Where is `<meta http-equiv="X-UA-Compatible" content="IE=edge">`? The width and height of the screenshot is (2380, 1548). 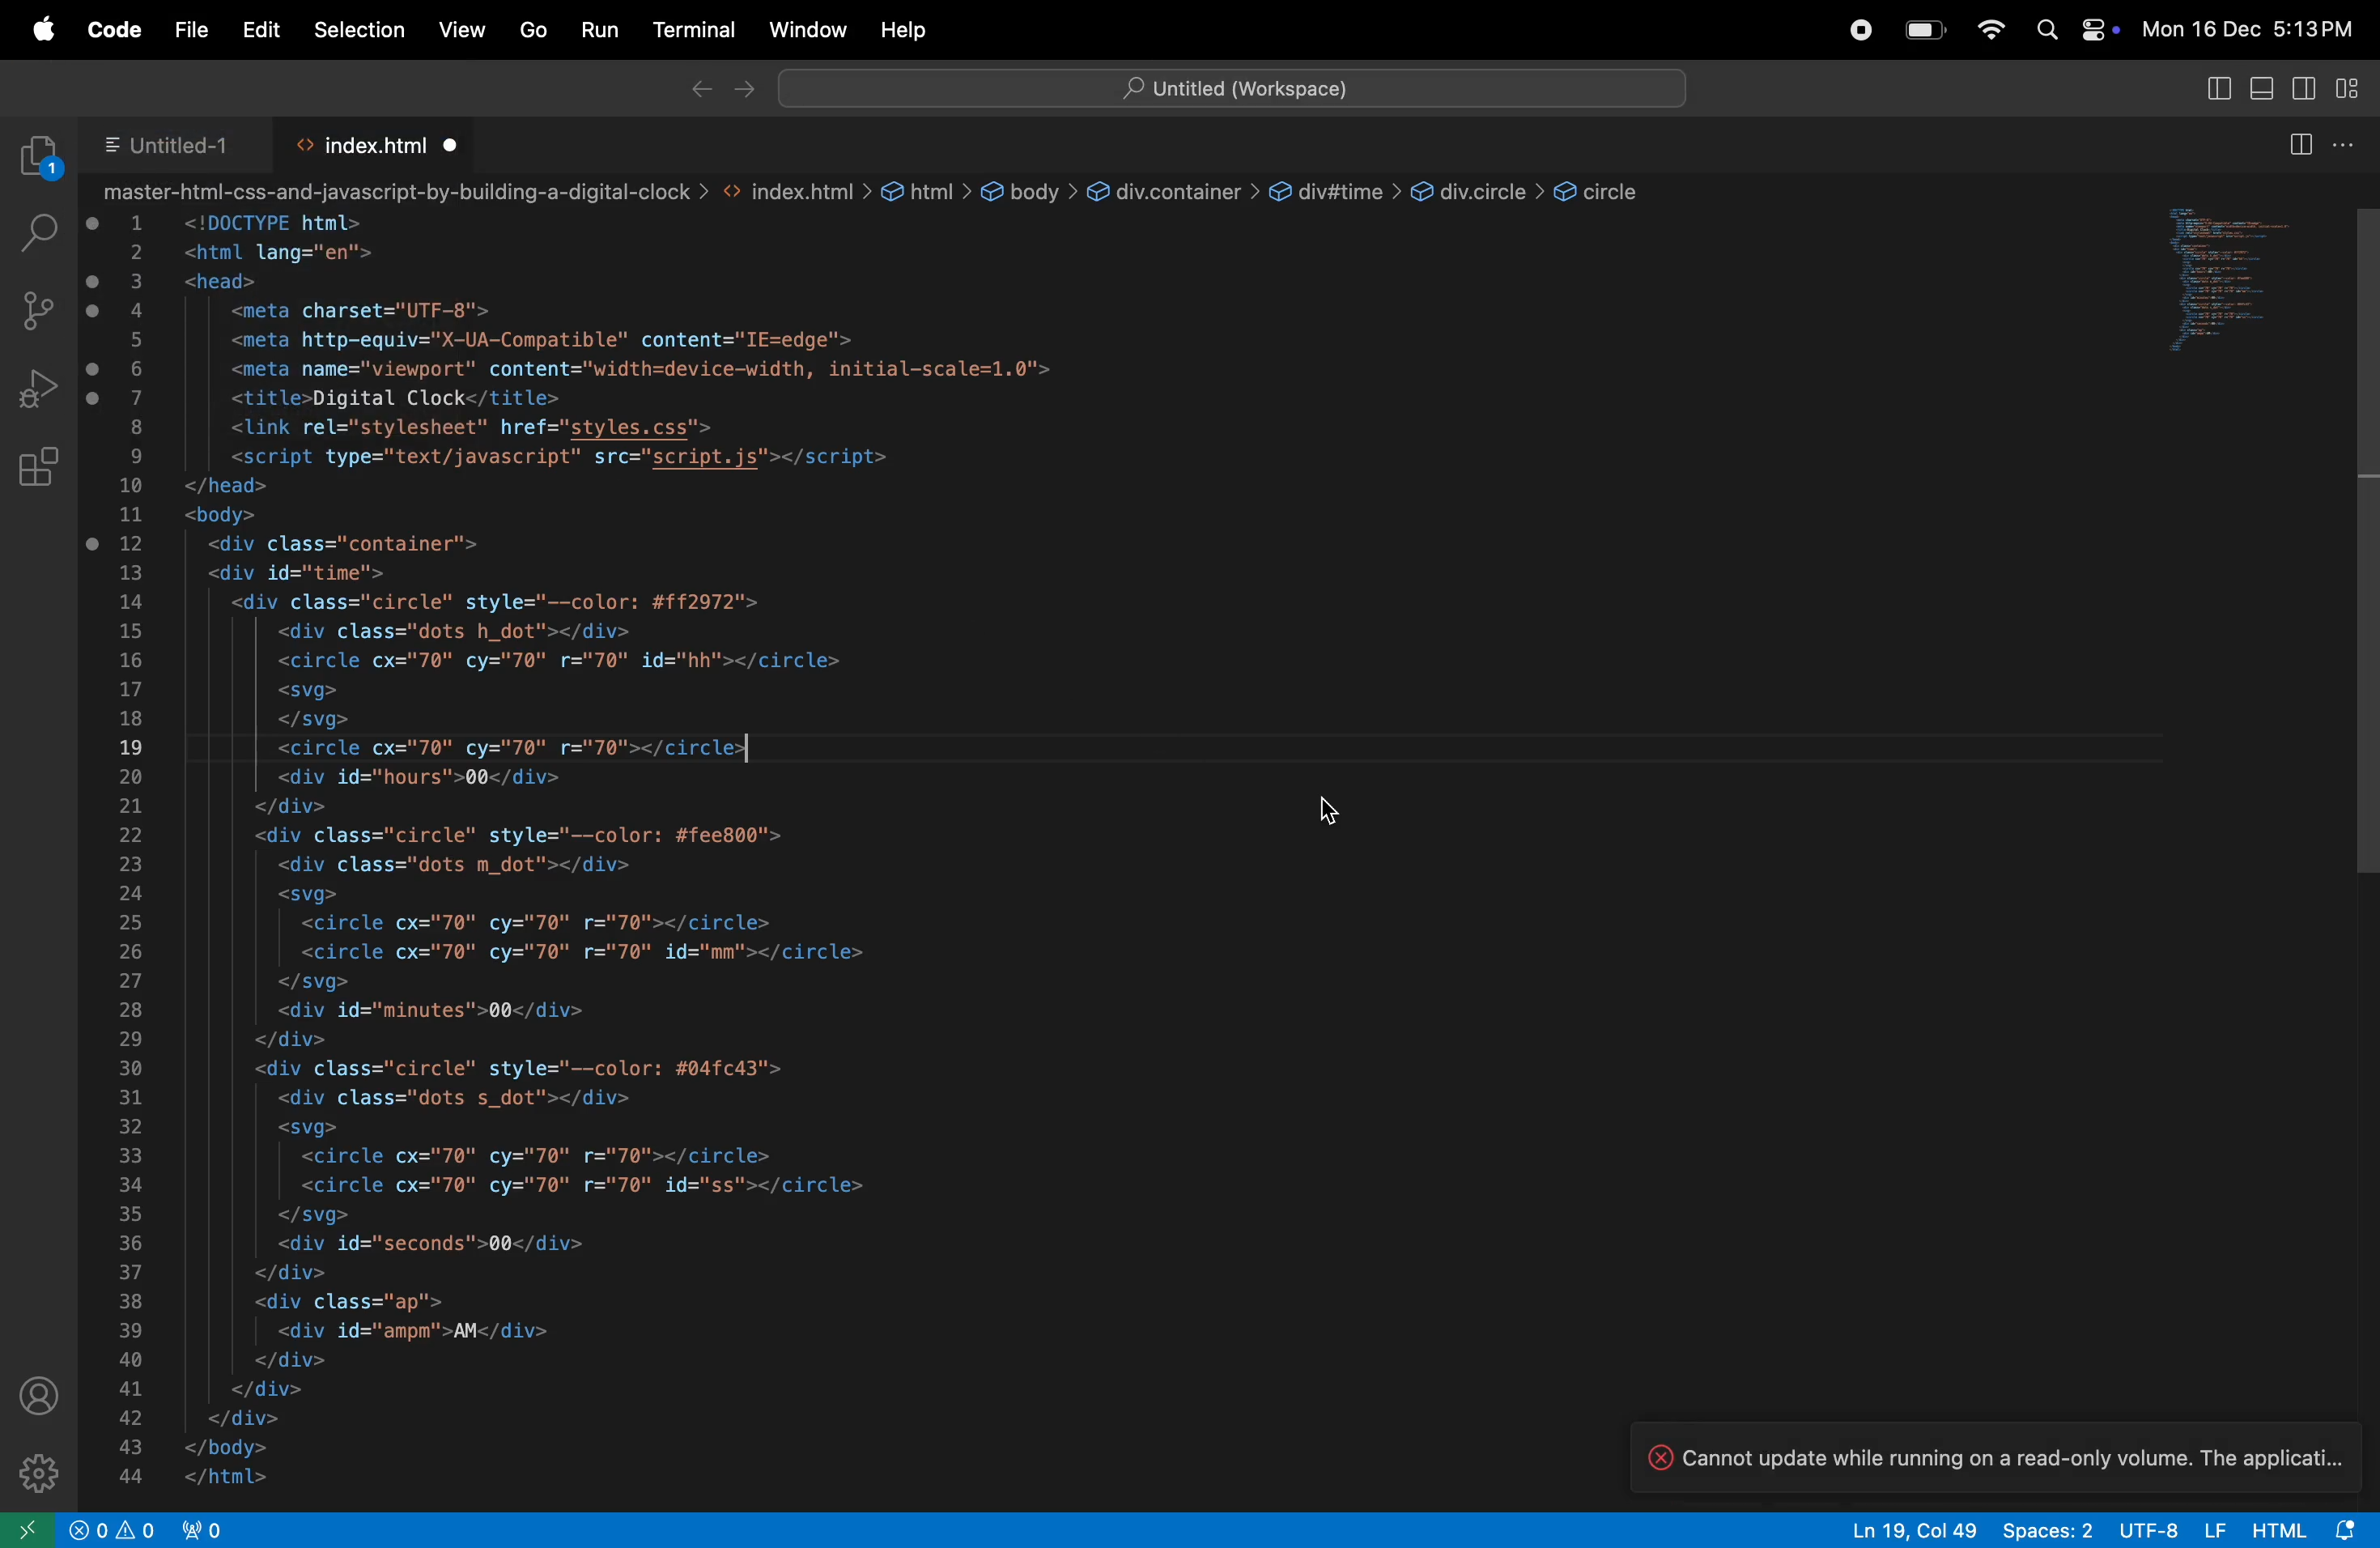
<meta http-equiv="X-UA-Compatible" content="IE=edge"> is located at coordinates (548, 338).